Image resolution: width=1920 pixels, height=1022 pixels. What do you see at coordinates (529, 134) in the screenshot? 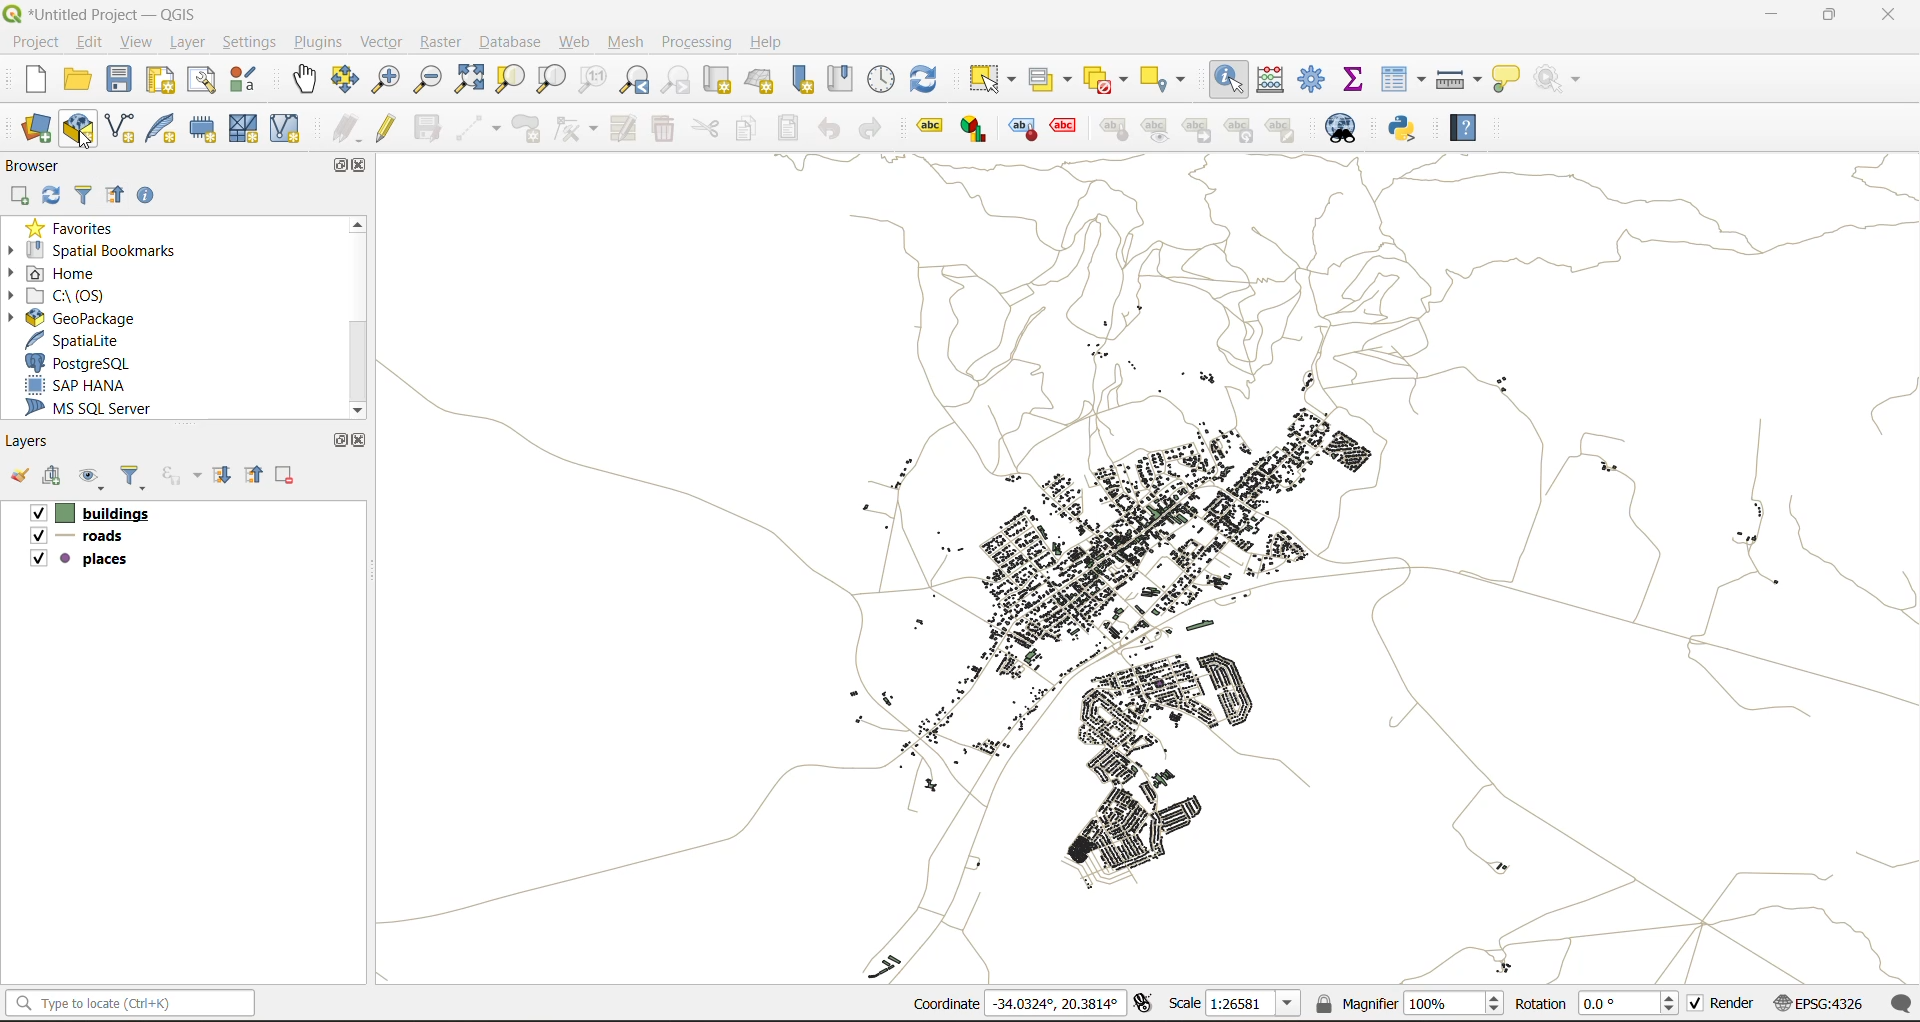
I see `add polygon` at bounding box center [529, 134].